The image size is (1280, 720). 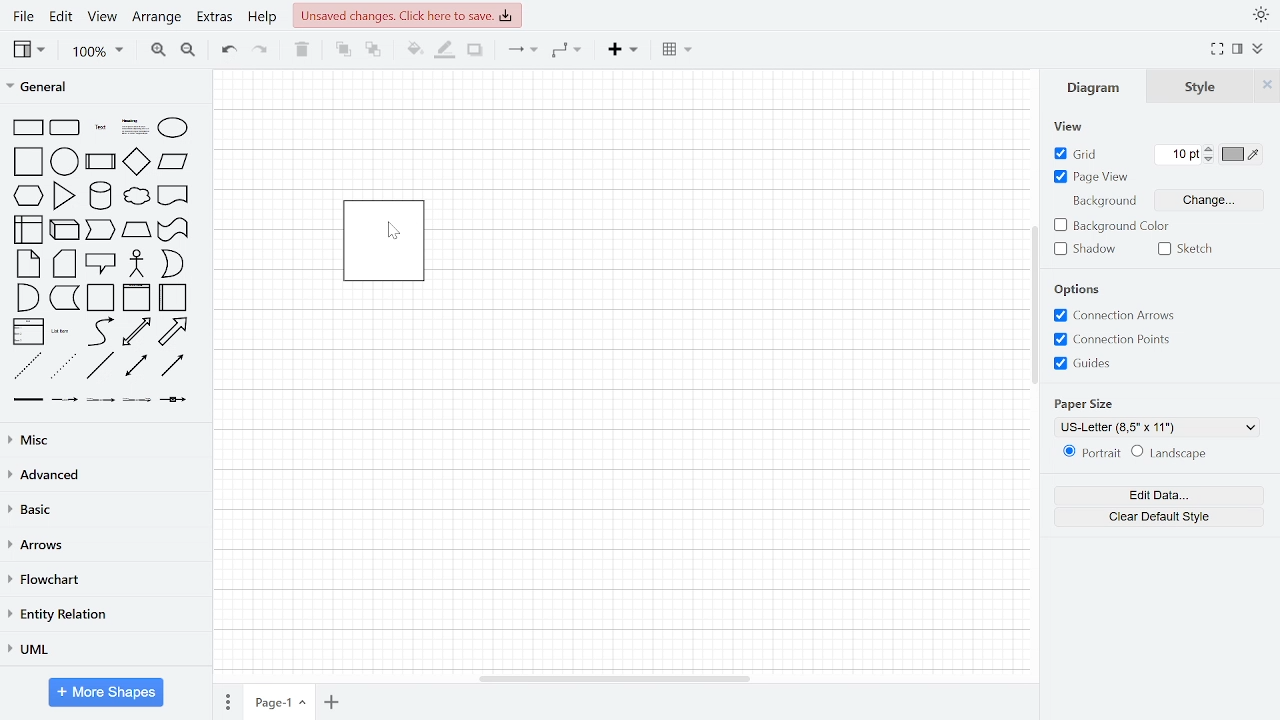 I want to click on insert, so click(x=622, y=50).